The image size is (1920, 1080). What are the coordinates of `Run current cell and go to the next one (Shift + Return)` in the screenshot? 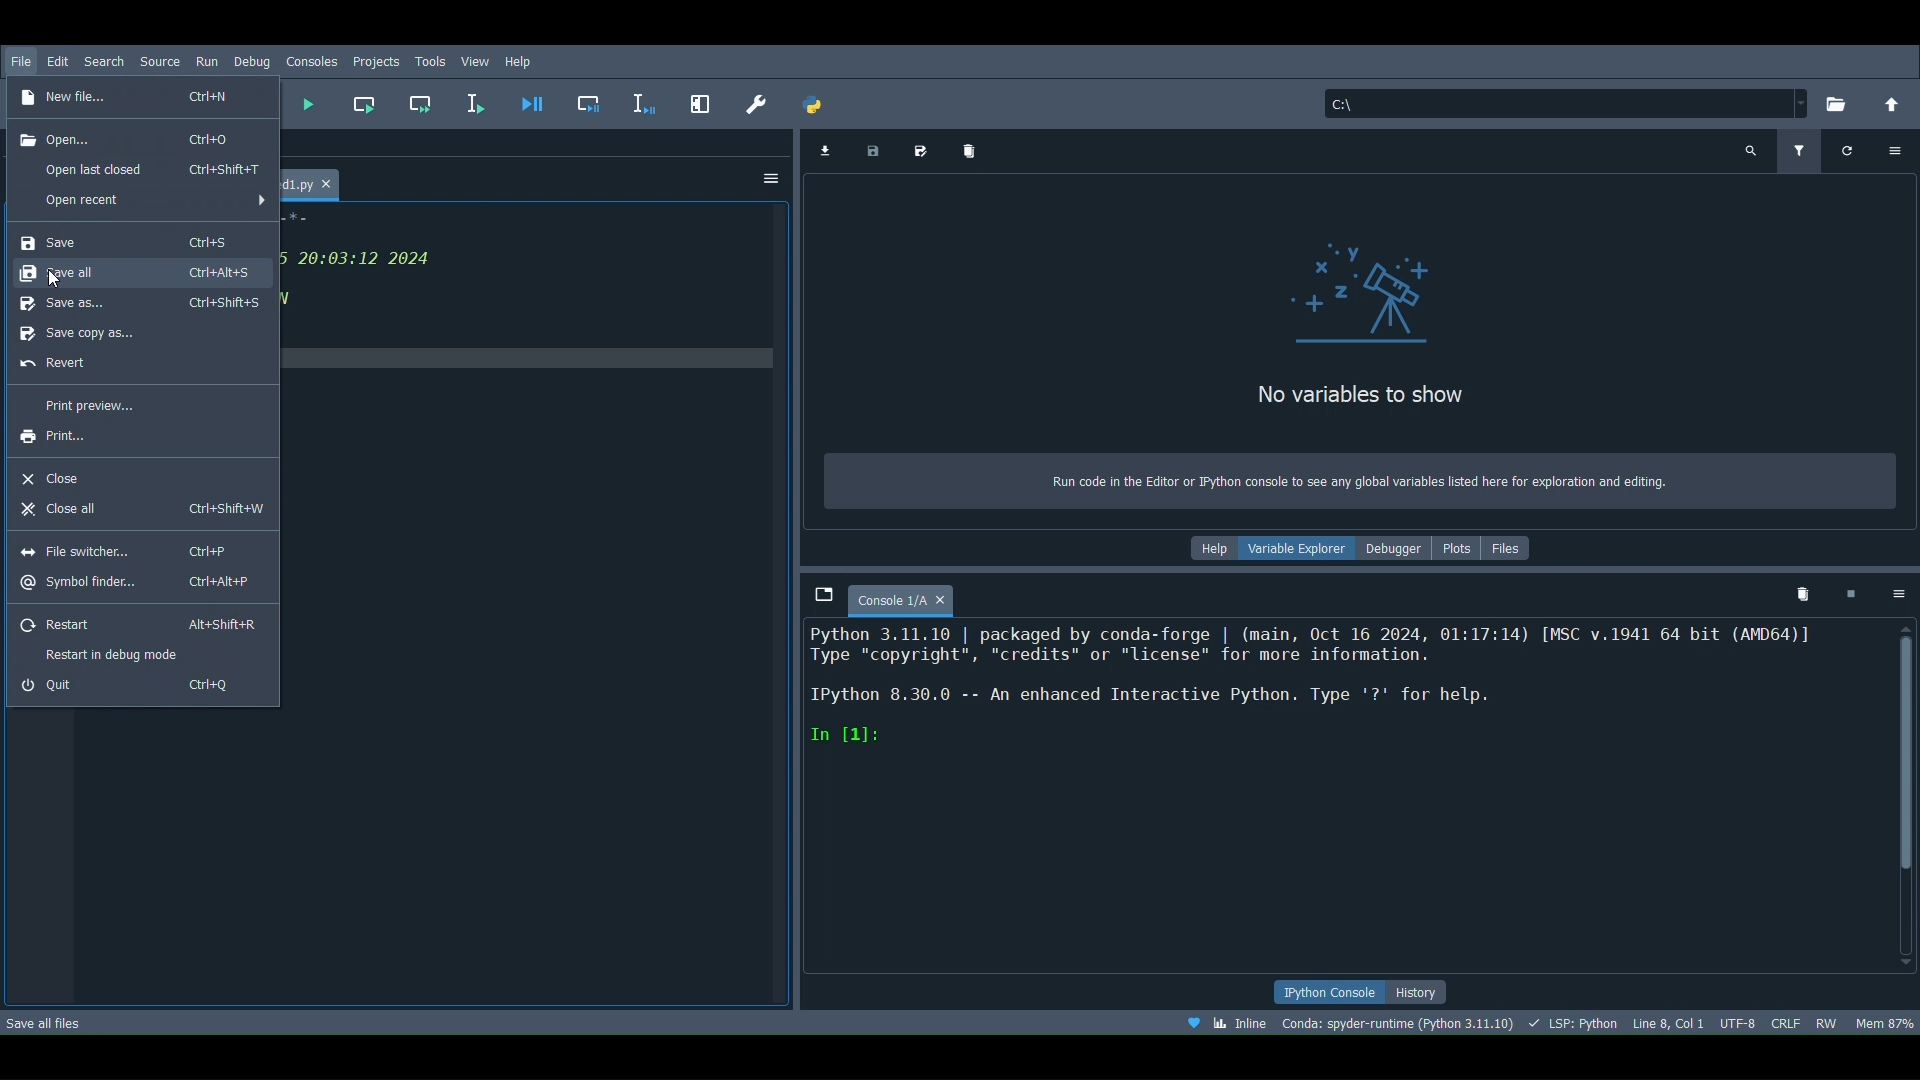 It's located at (425, 103).